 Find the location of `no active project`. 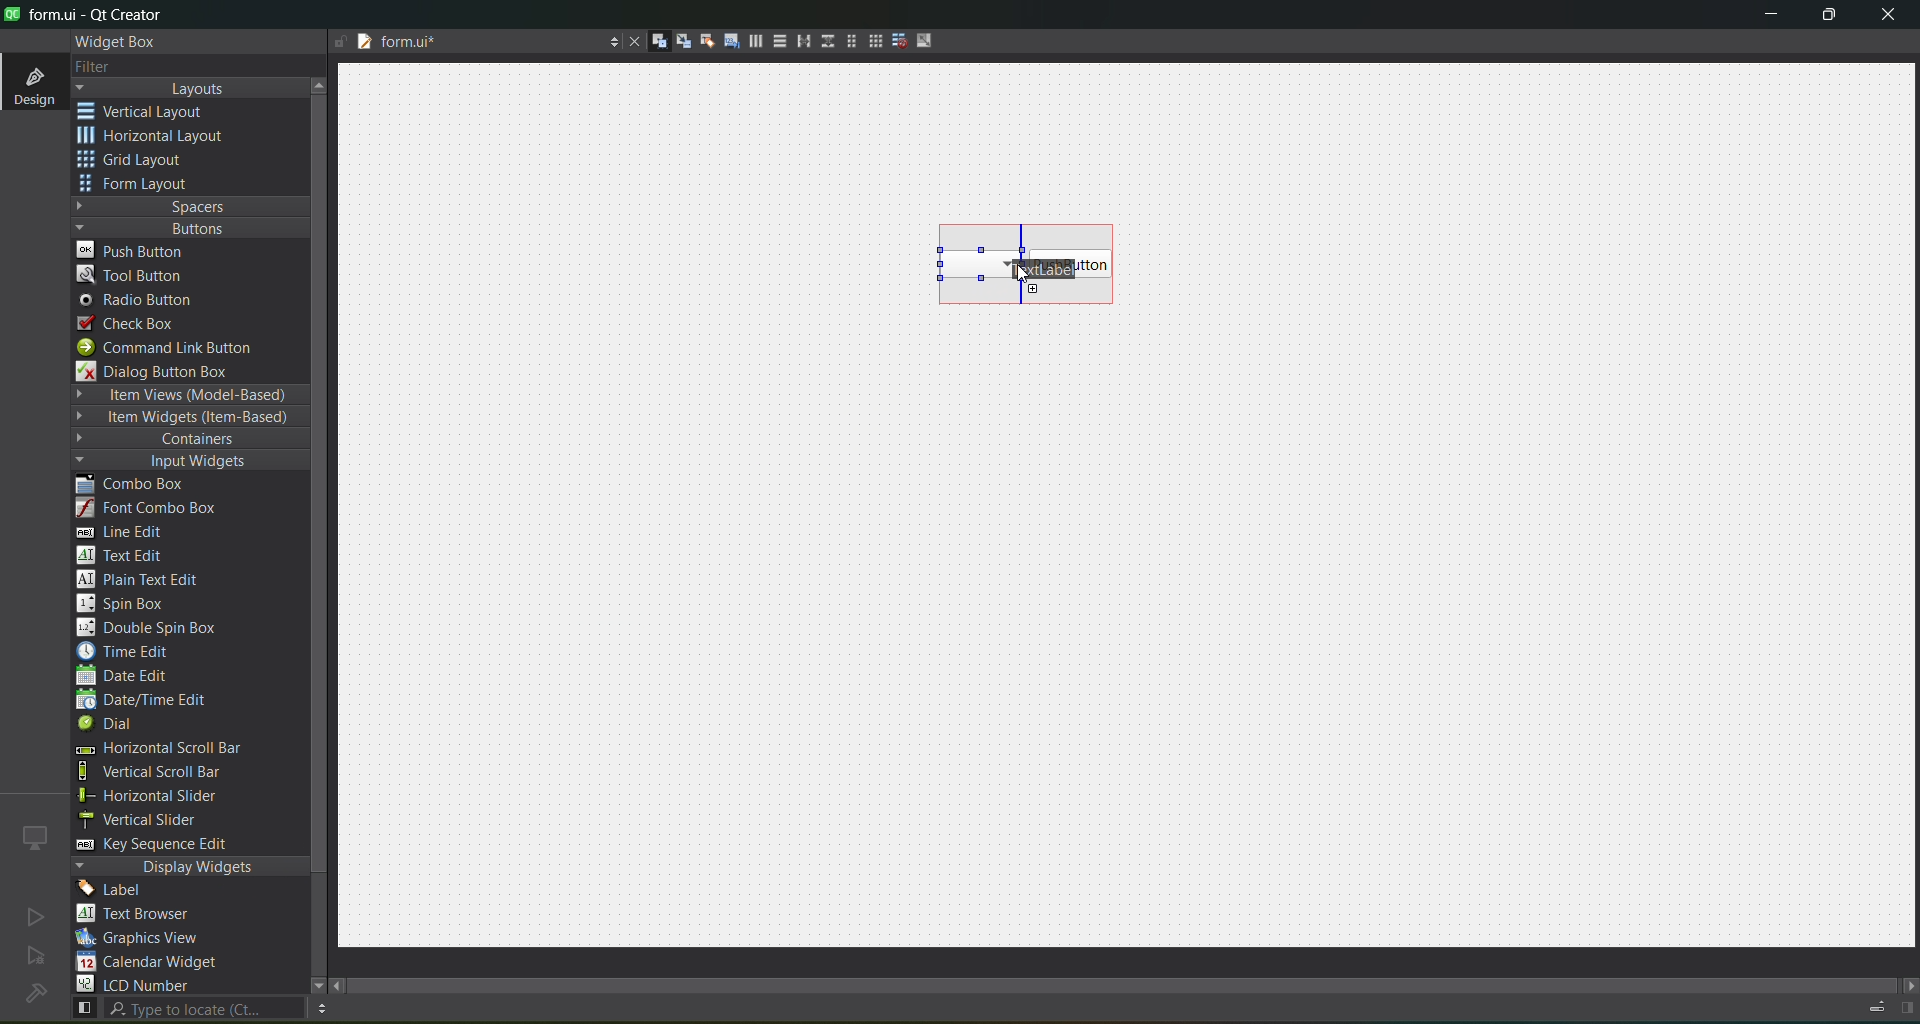

no active project is located at coordinates (36, 957).